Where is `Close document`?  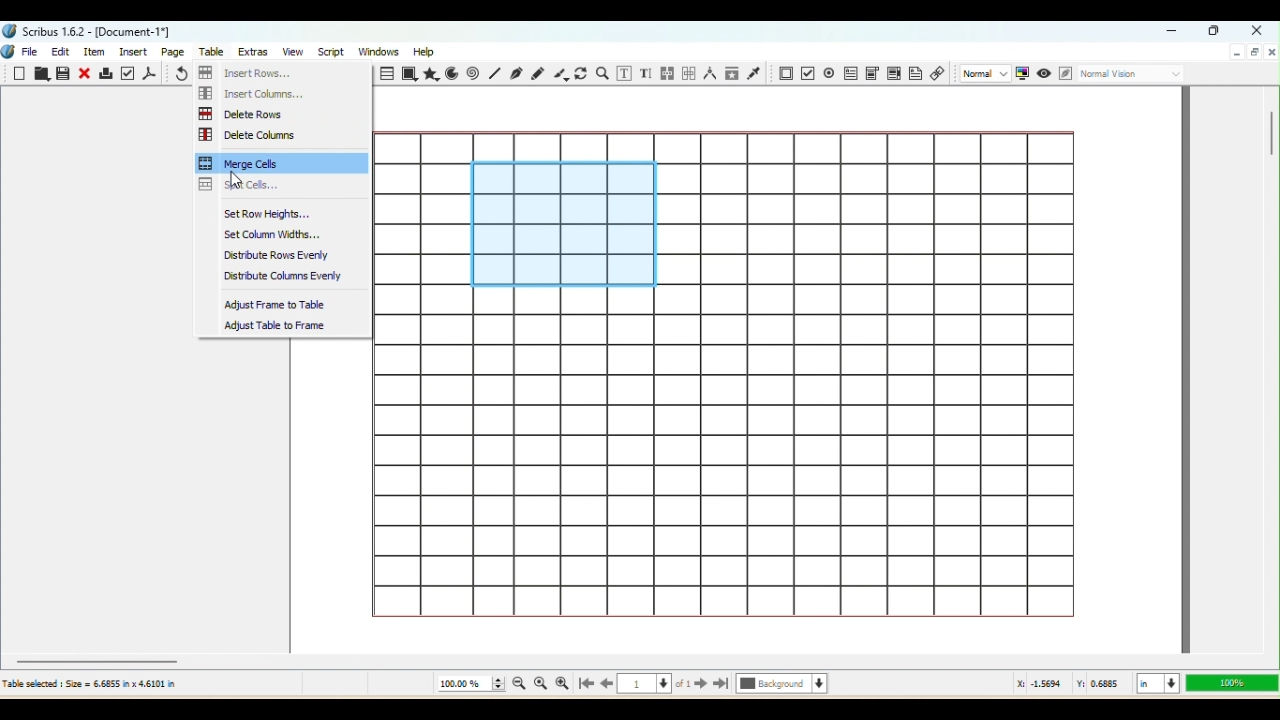
Close document is located at coordinates (1271, 51).